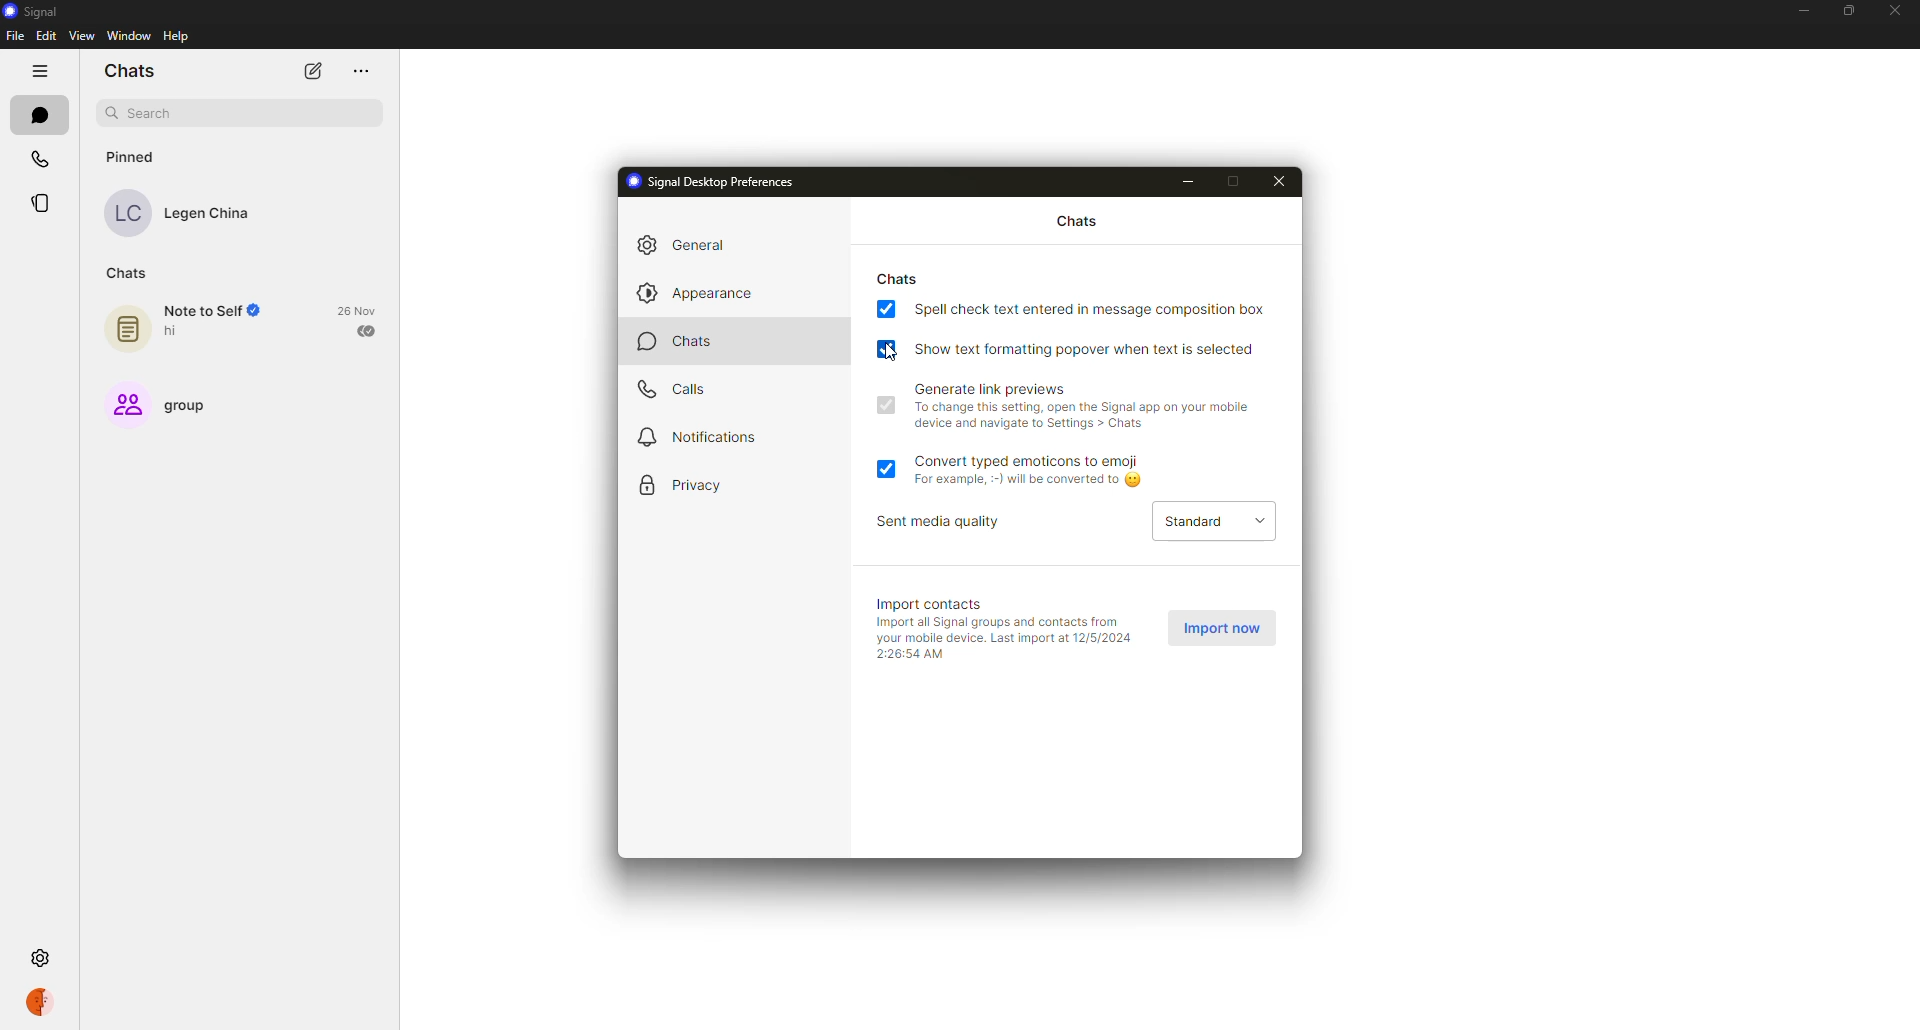 The width and height of the screenshot is (1920, 1030). What do you see at coordinates (129, 156) in the screenshot?
I see `pinned` at bounding box center [129, 156].